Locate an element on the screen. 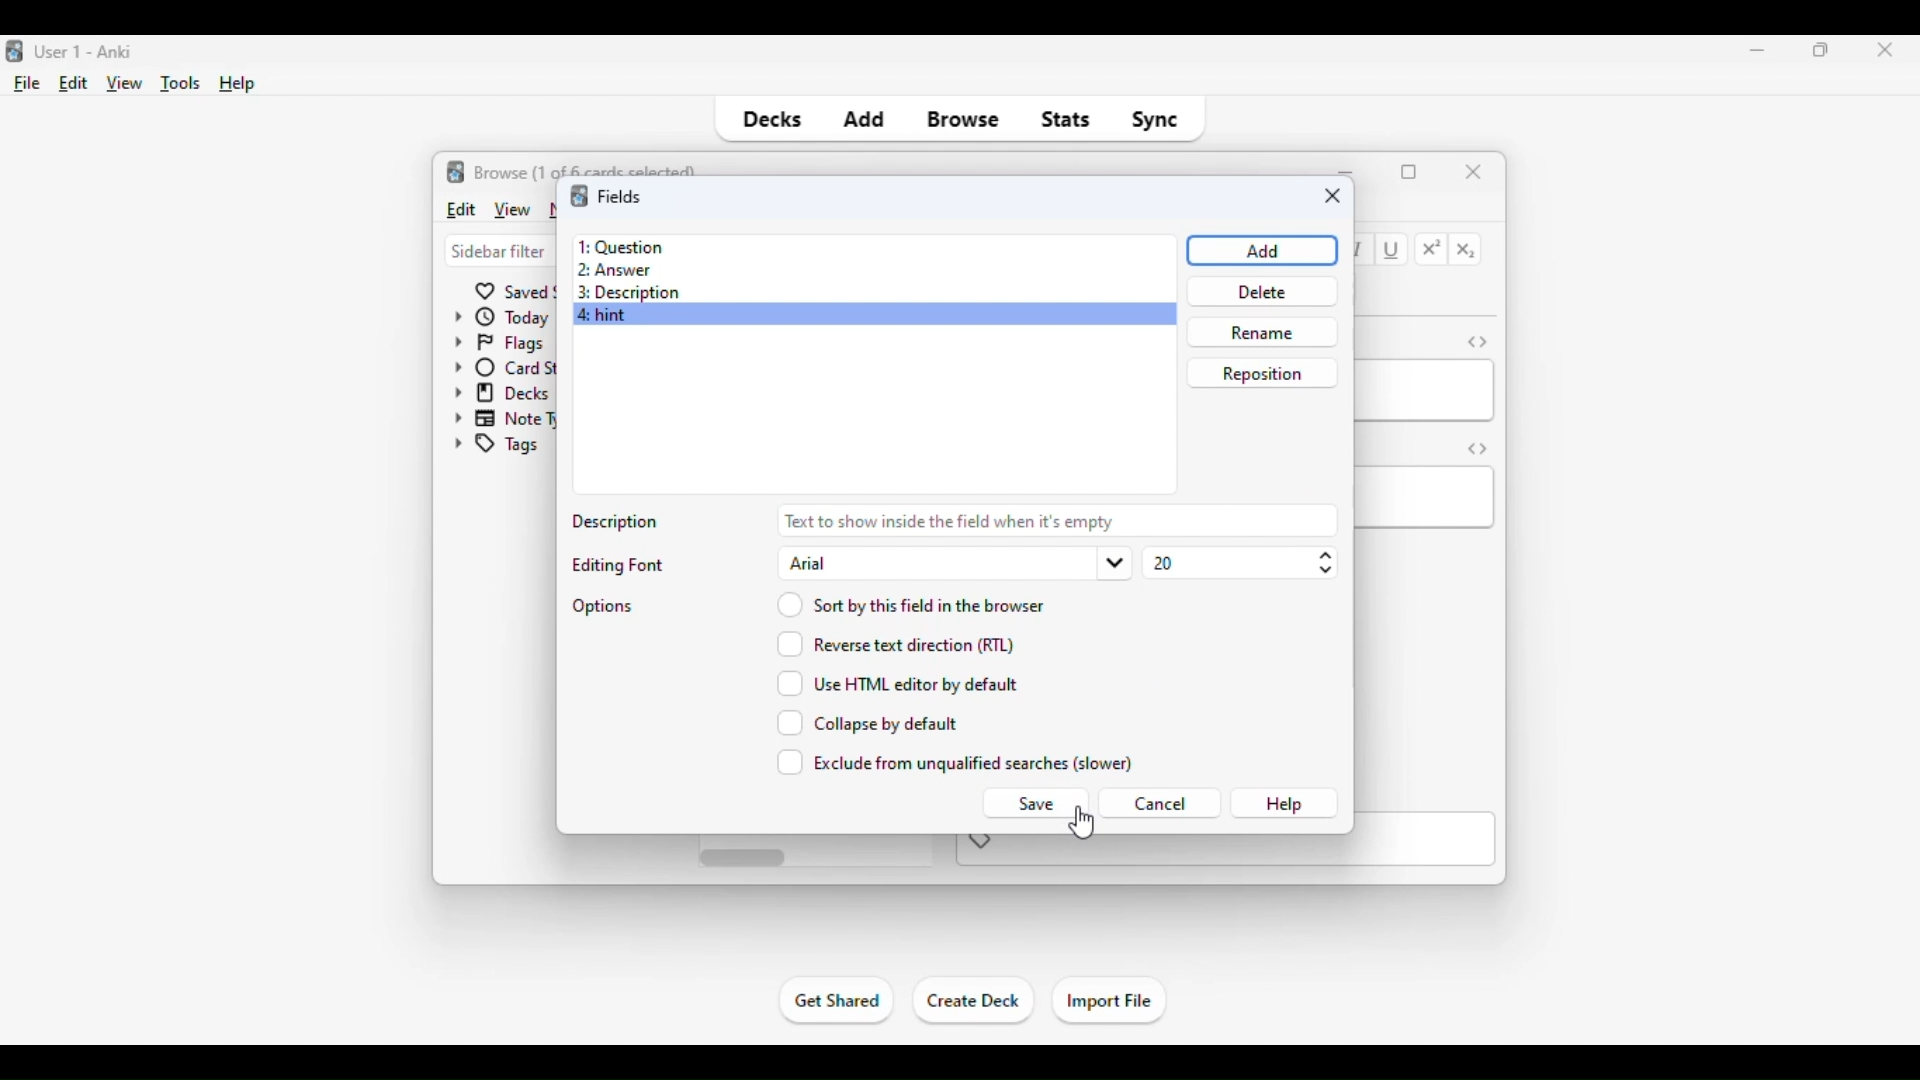 The height and width of the screenshot is (1080, 1920). close is located at coordinates (1879, 51).